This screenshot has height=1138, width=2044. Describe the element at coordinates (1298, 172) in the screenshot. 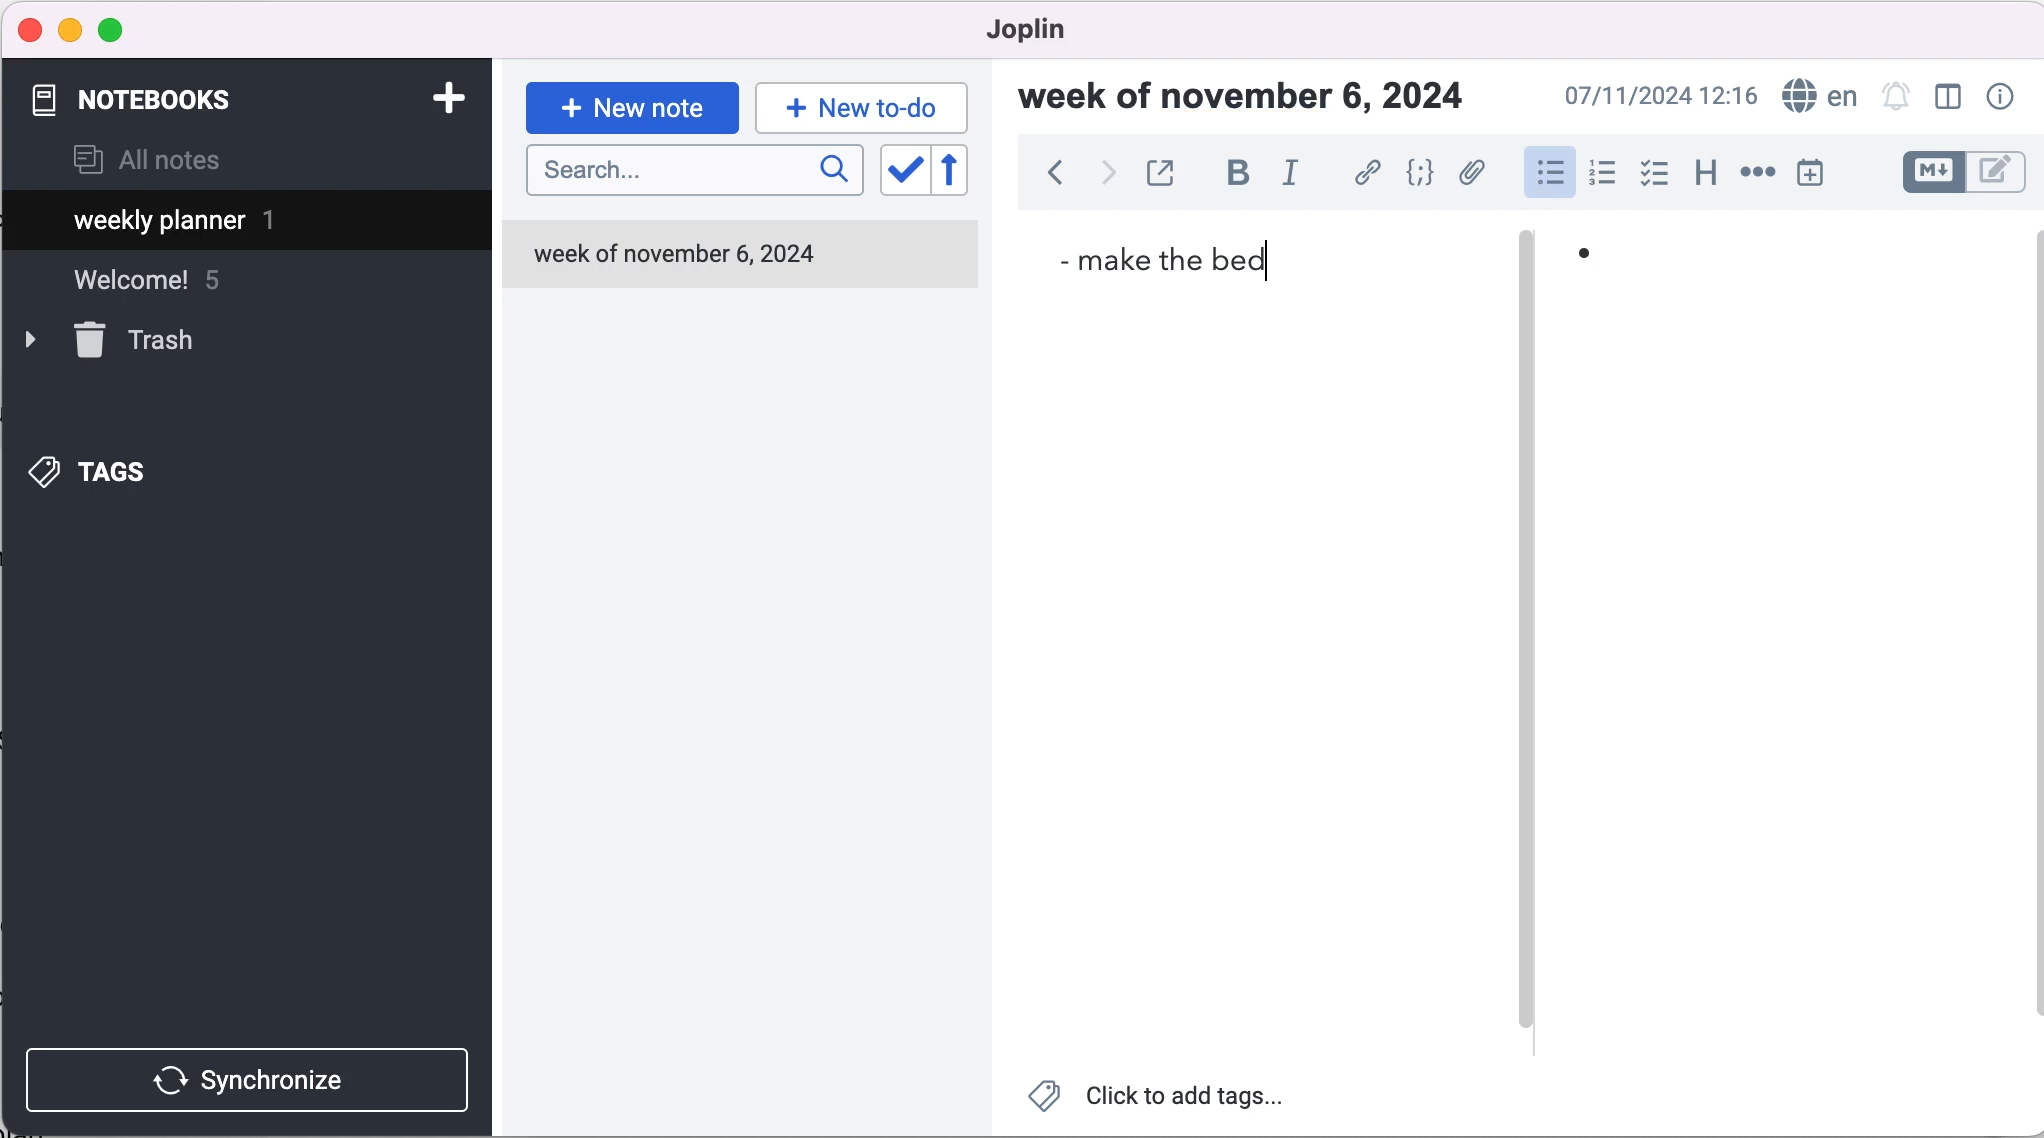

I see `italic` at that location.